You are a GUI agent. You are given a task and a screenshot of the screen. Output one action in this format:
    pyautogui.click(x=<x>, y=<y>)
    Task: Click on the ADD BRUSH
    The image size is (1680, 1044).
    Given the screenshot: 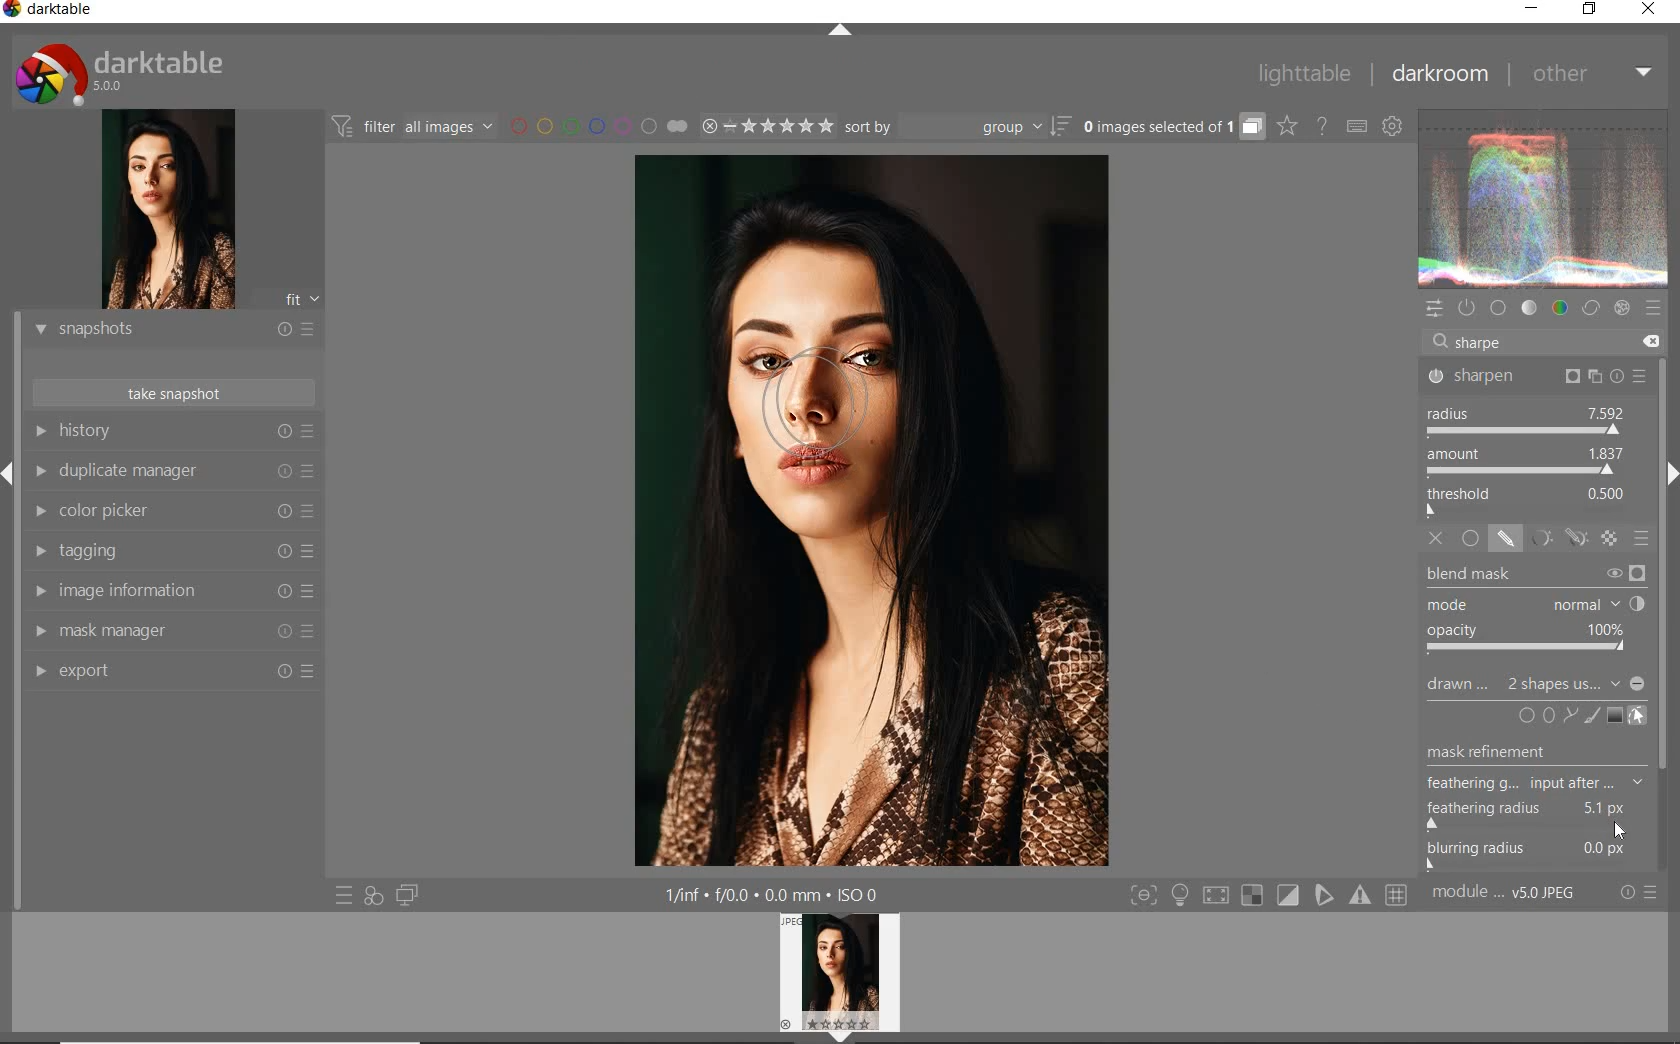 What is the action you would take?
    pyautogui.click(x=1592, y=717)
    